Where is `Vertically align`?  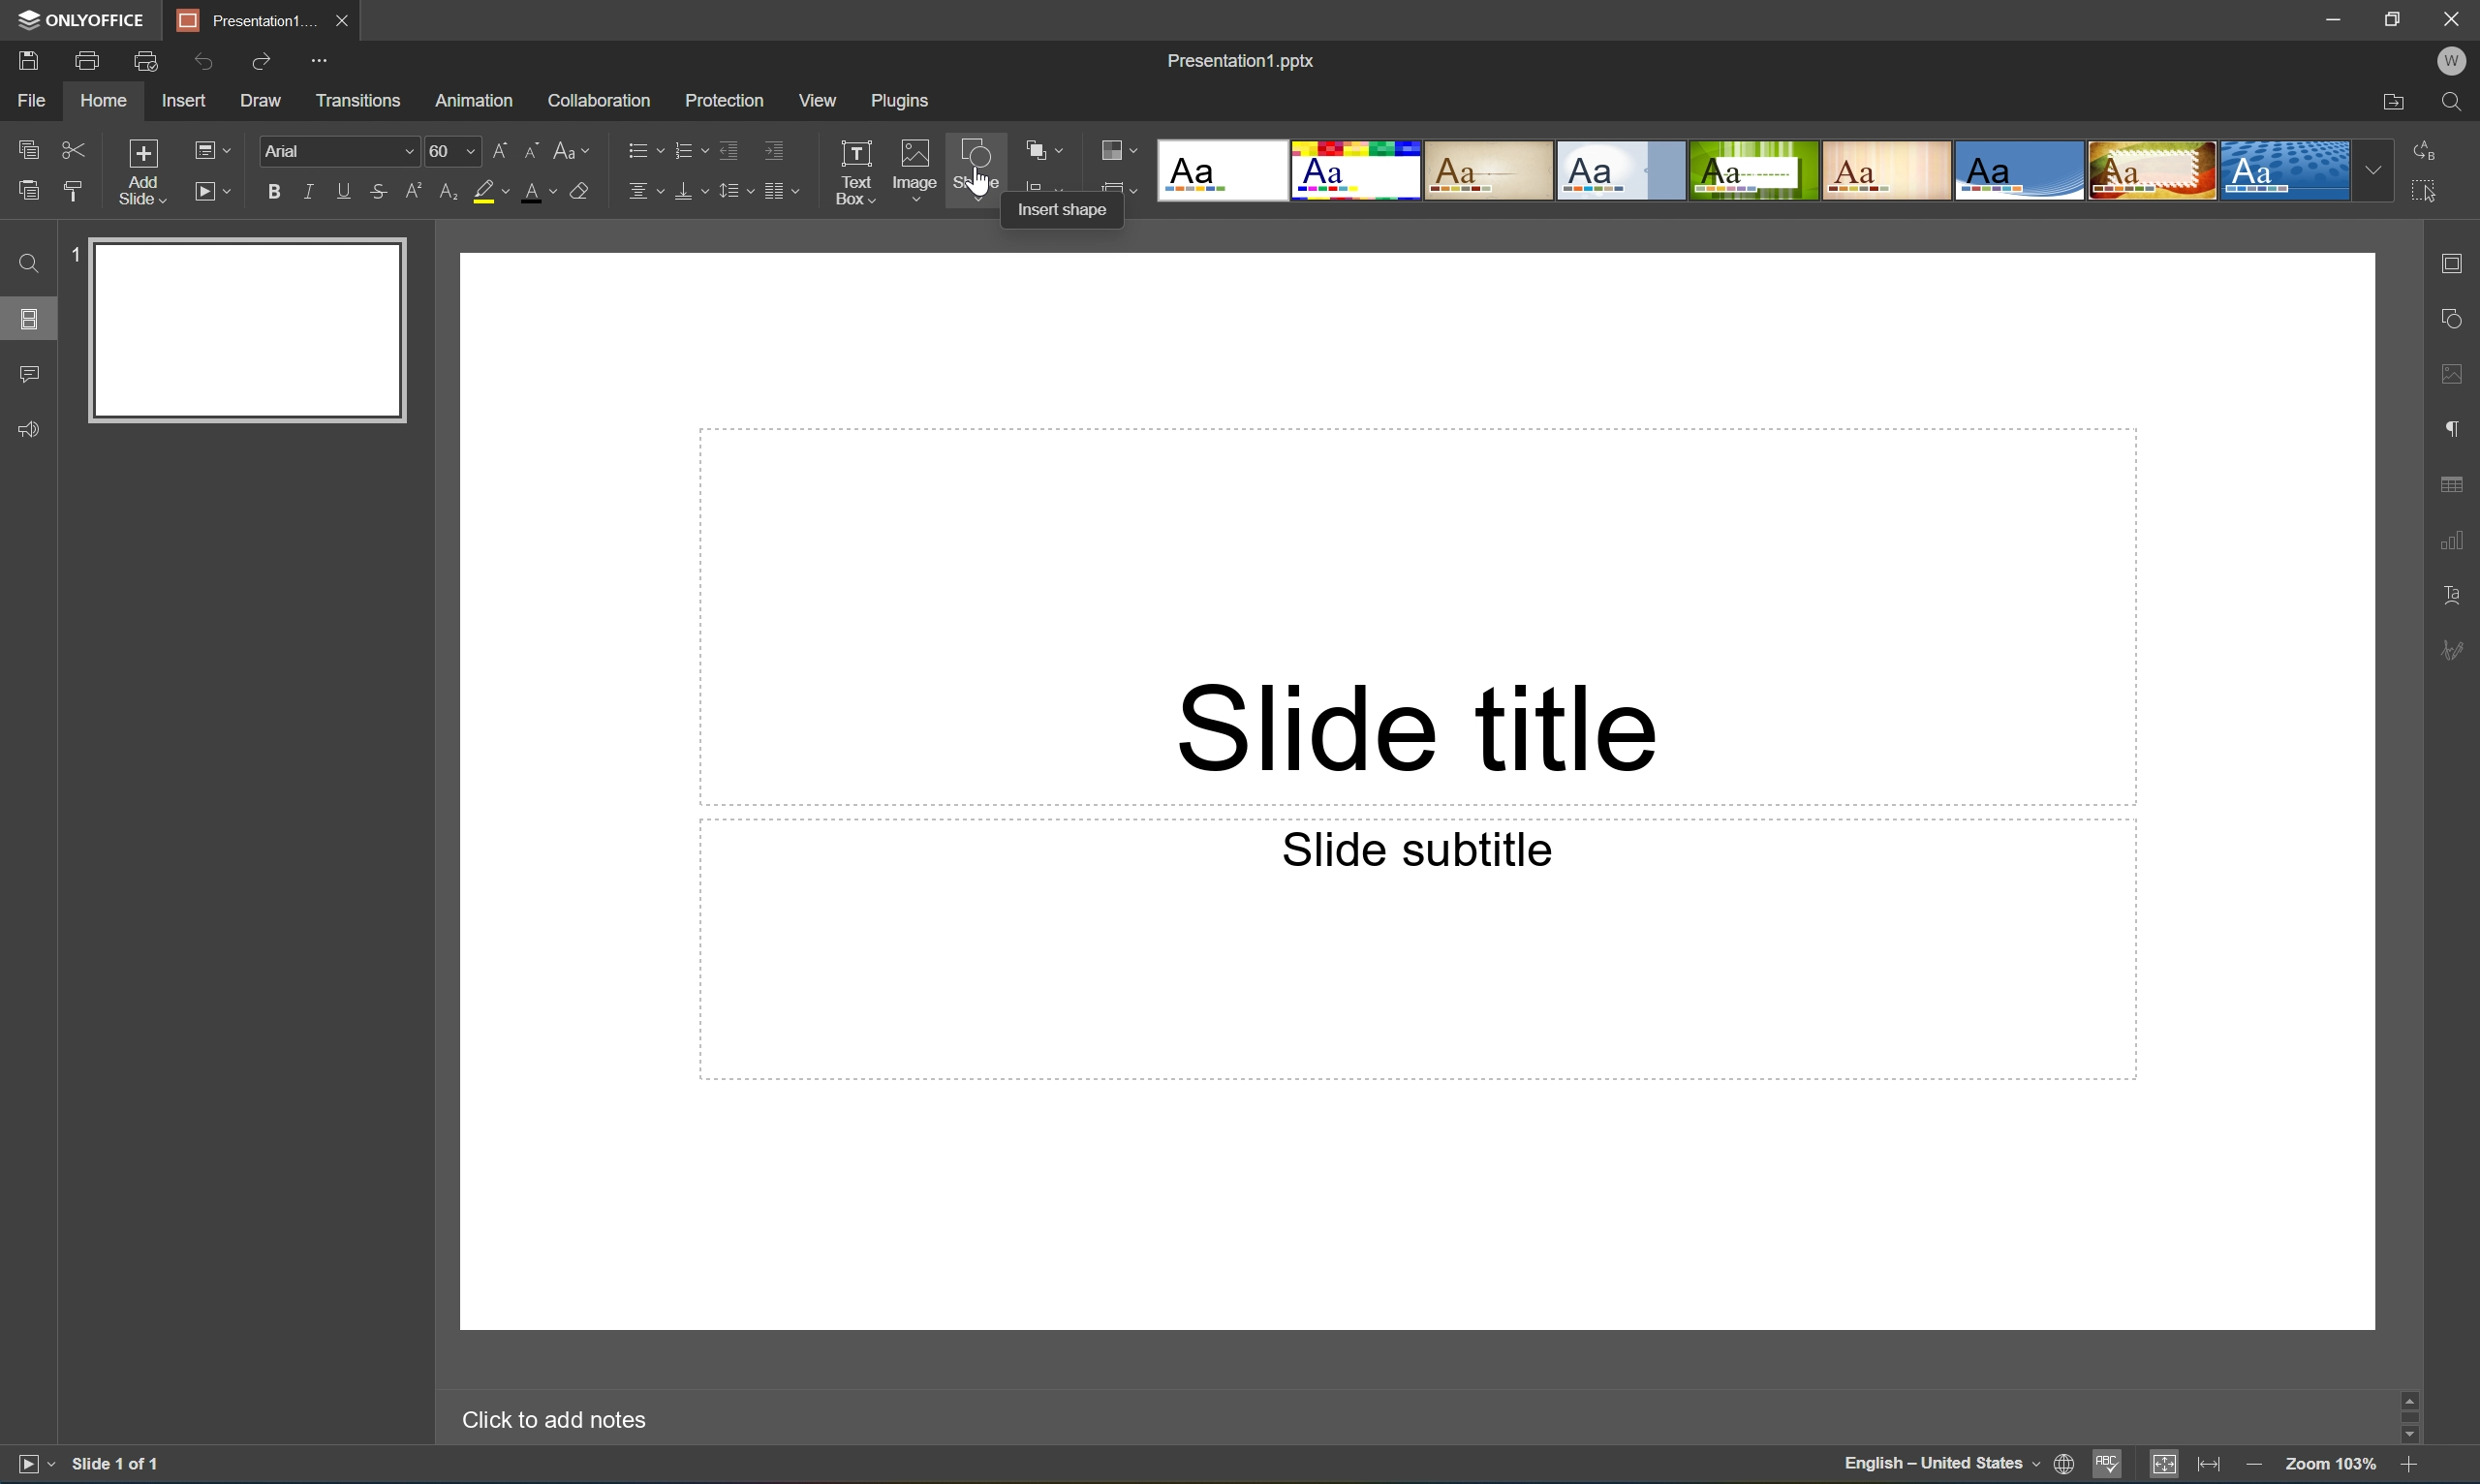
Vertically align is located at coordinates (688, 189).